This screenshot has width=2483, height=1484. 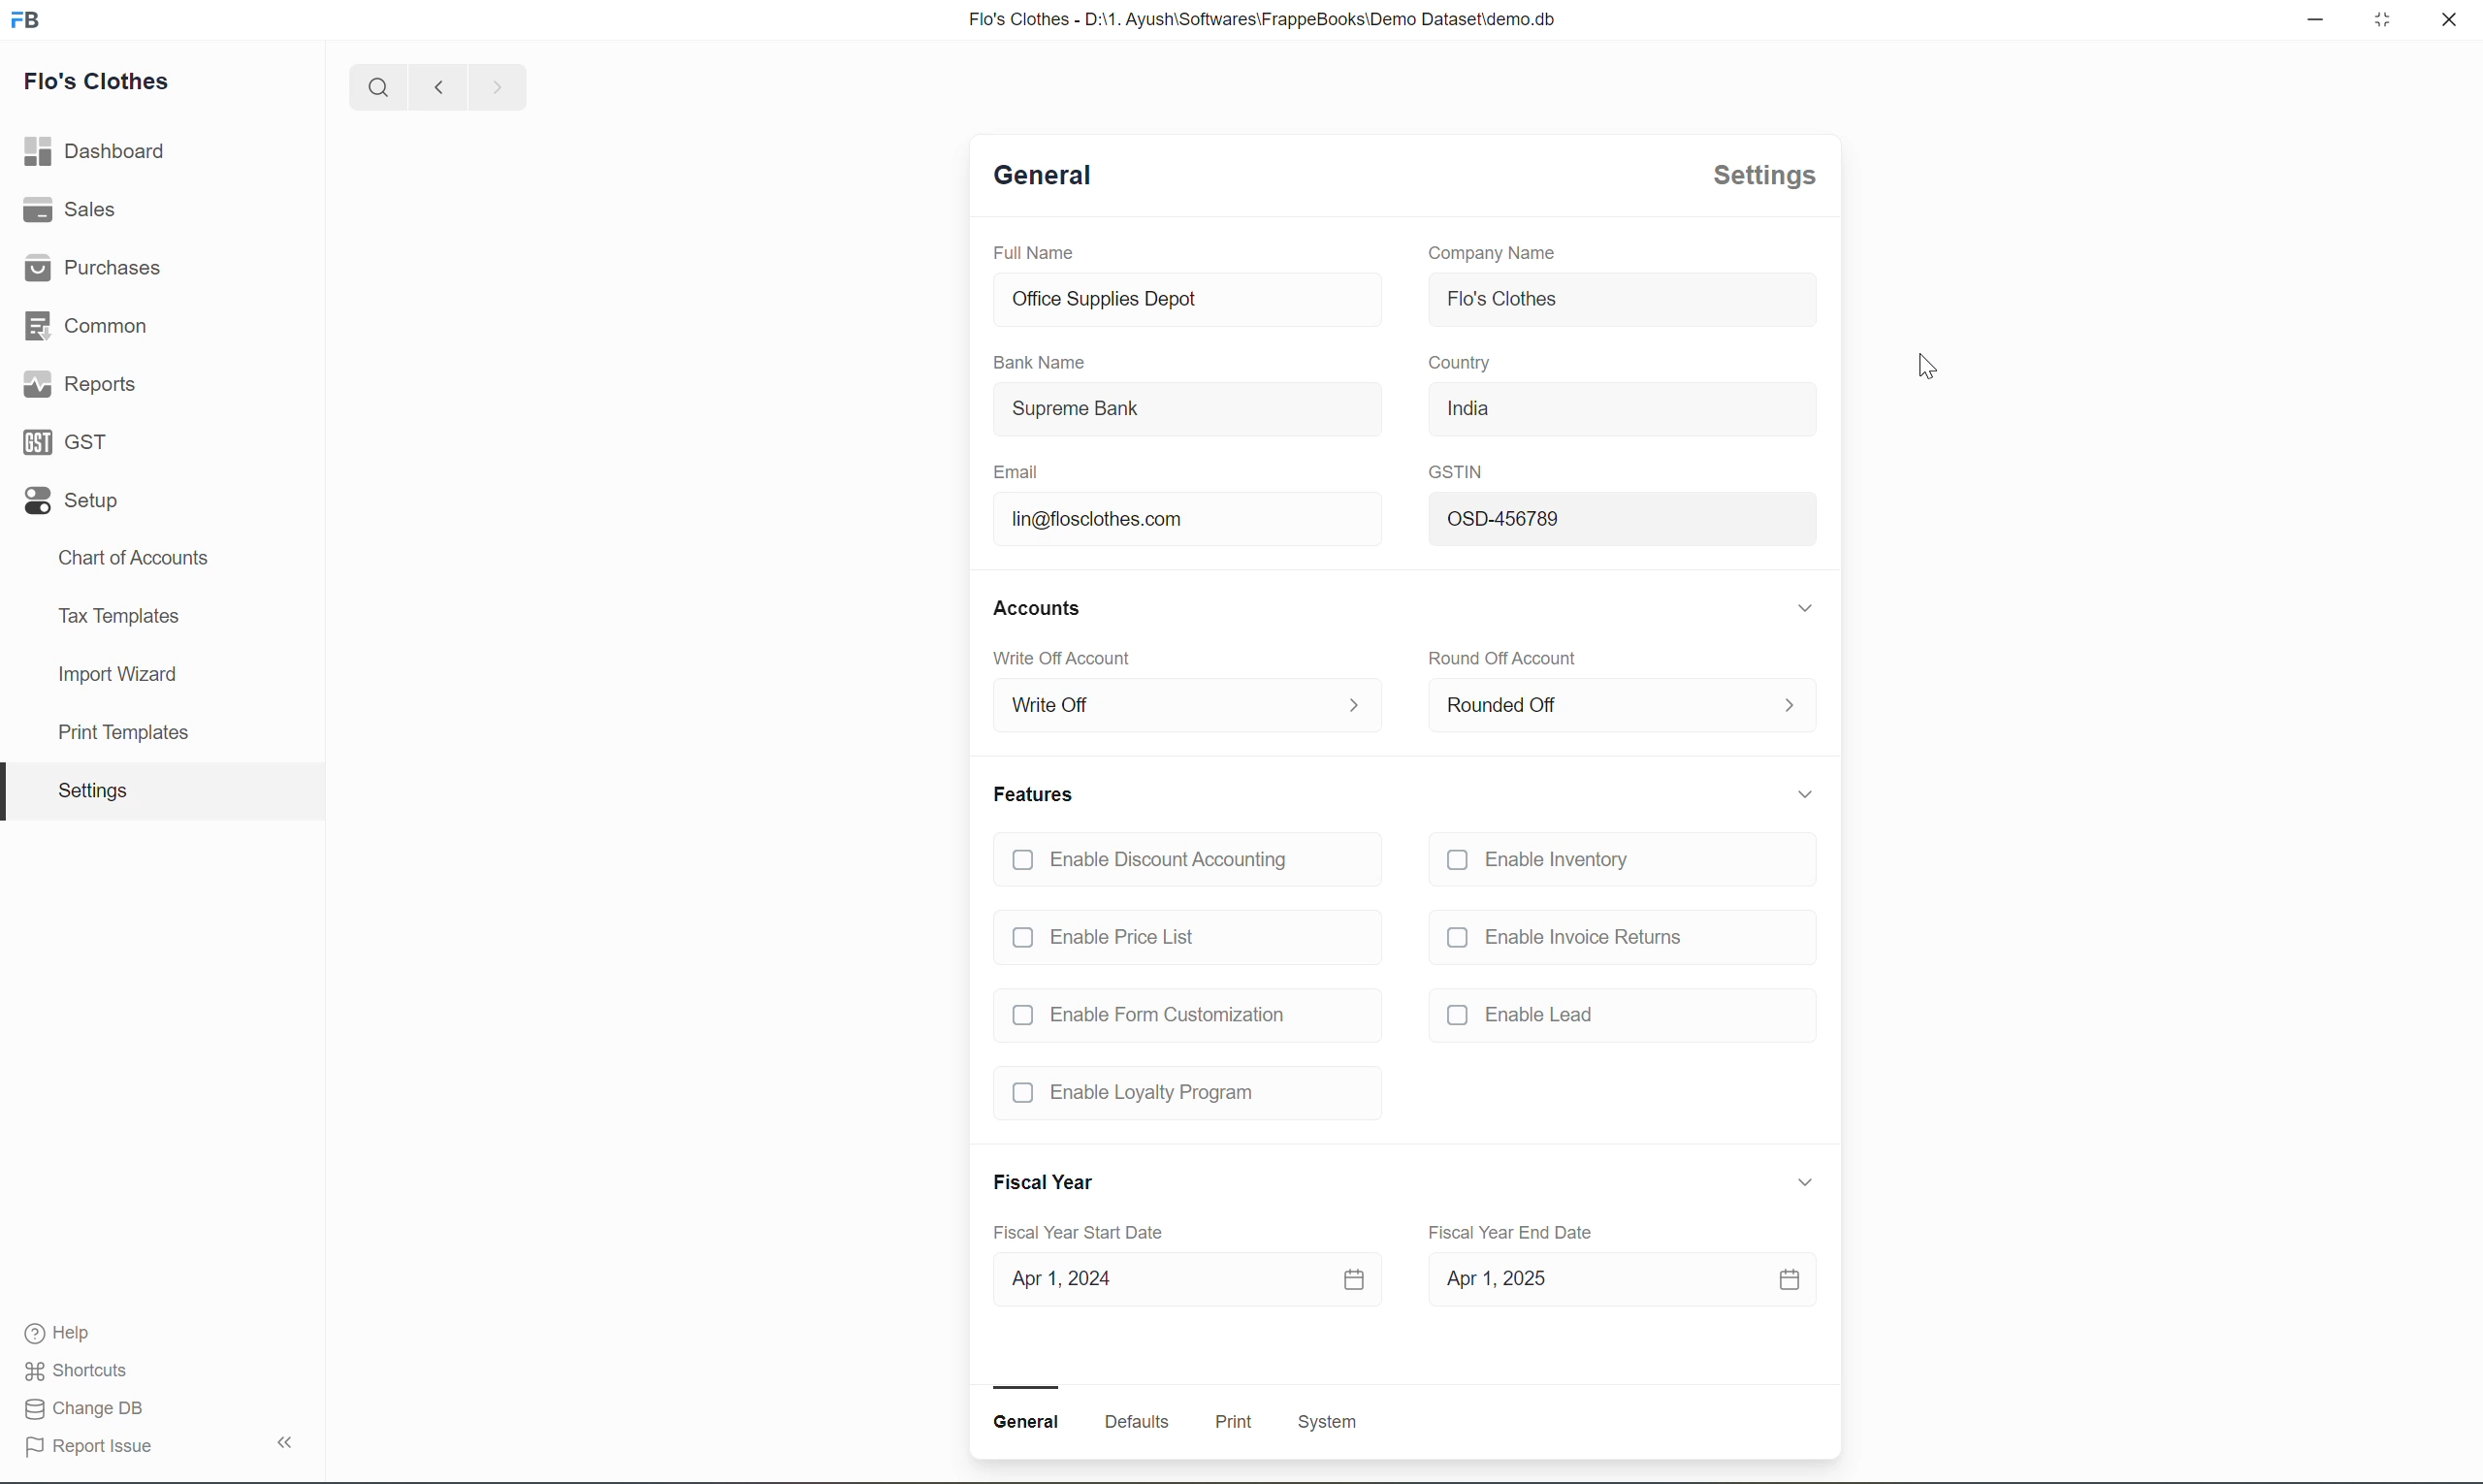 I want to click on General, so click(x=1026, y=1422).